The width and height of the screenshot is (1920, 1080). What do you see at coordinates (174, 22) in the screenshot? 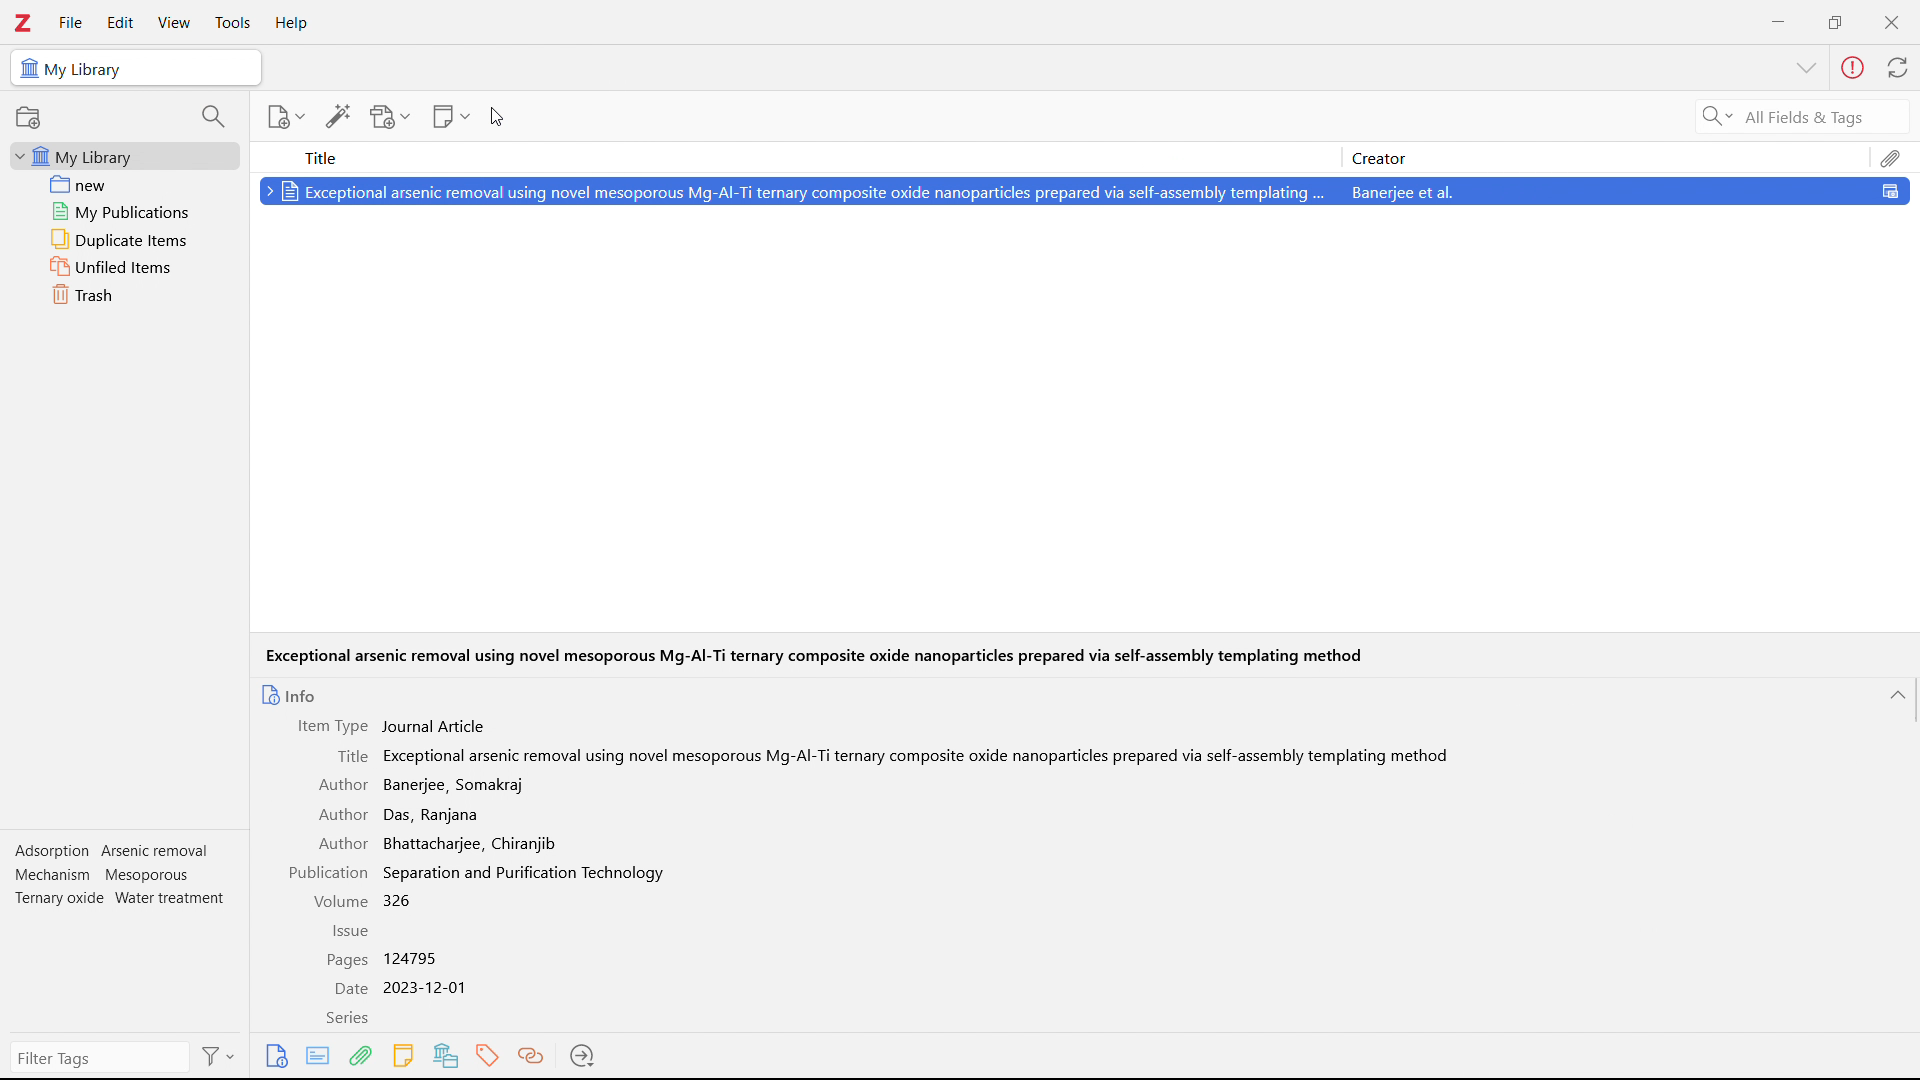
I see `view` at bounding box center [174, 22].